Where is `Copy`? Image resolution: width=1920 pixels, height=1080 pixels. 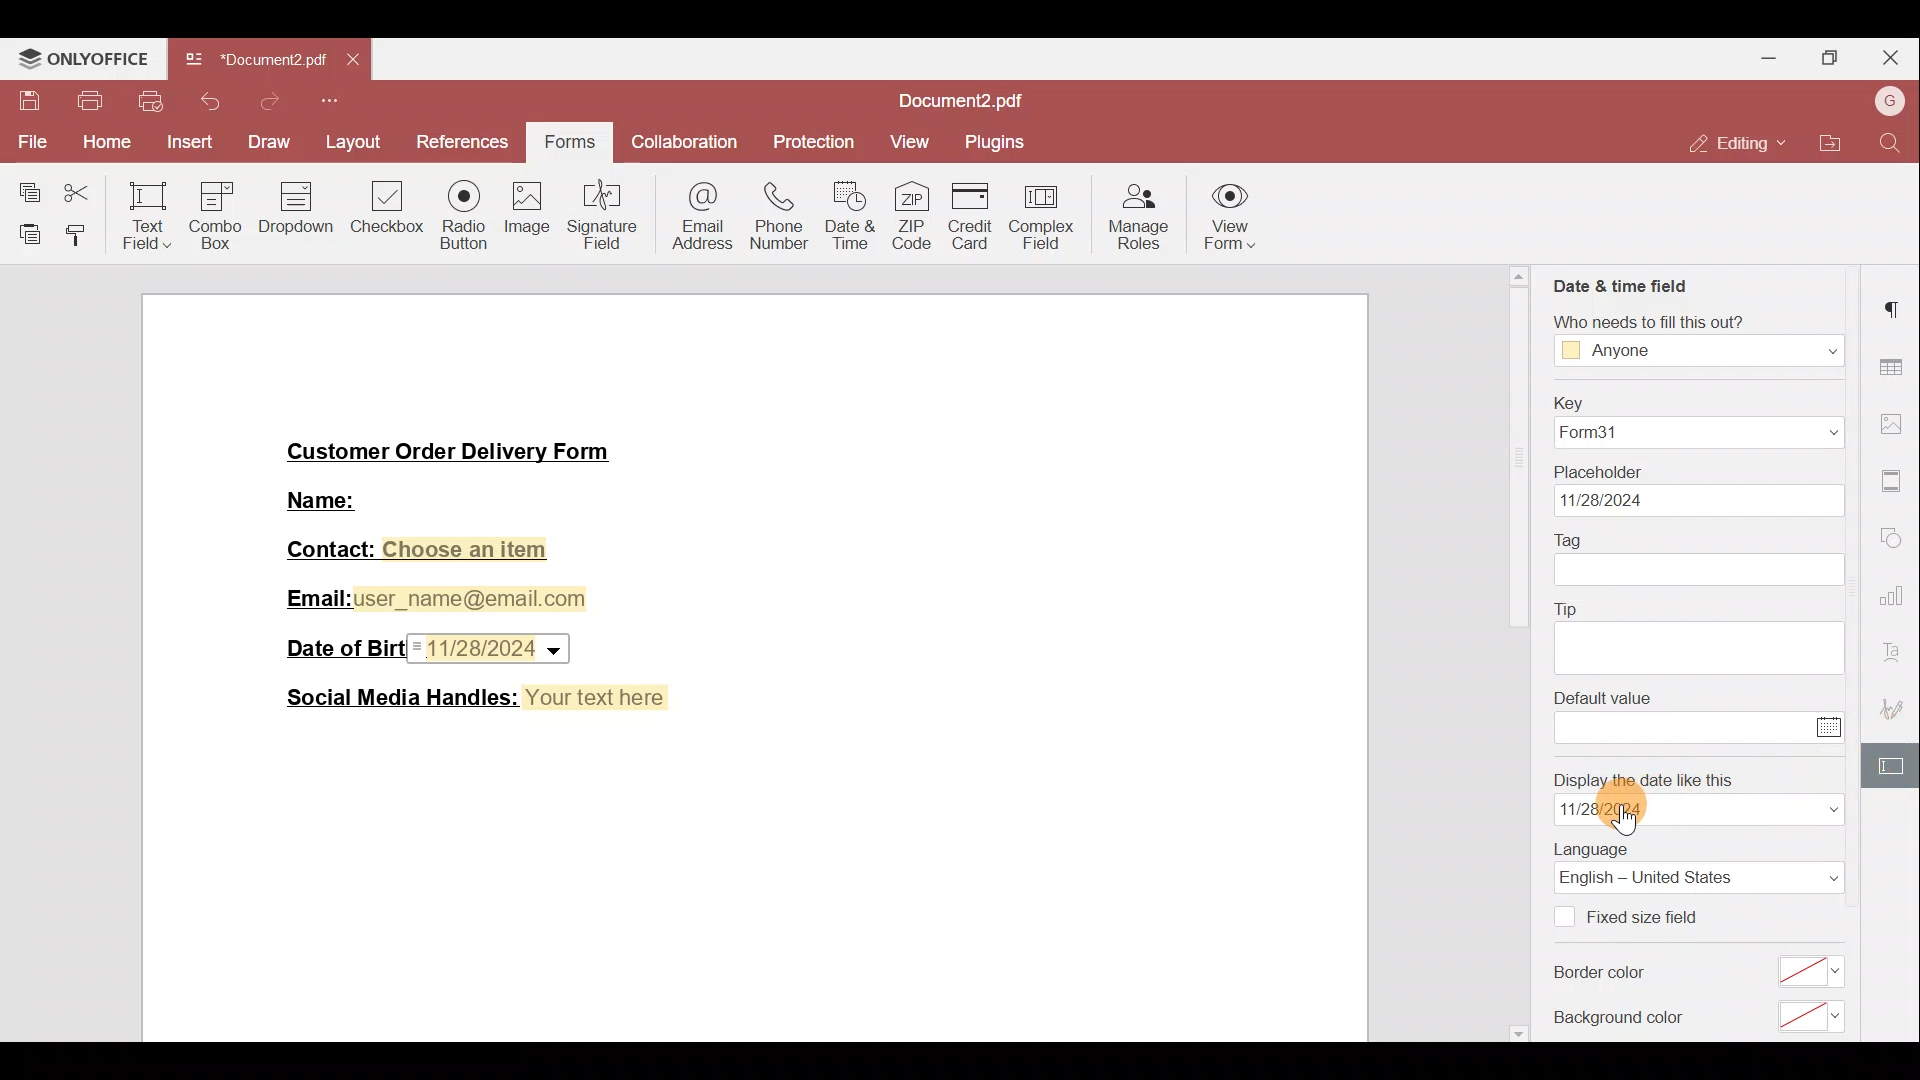
Copy is located at coordinates (25, 188).